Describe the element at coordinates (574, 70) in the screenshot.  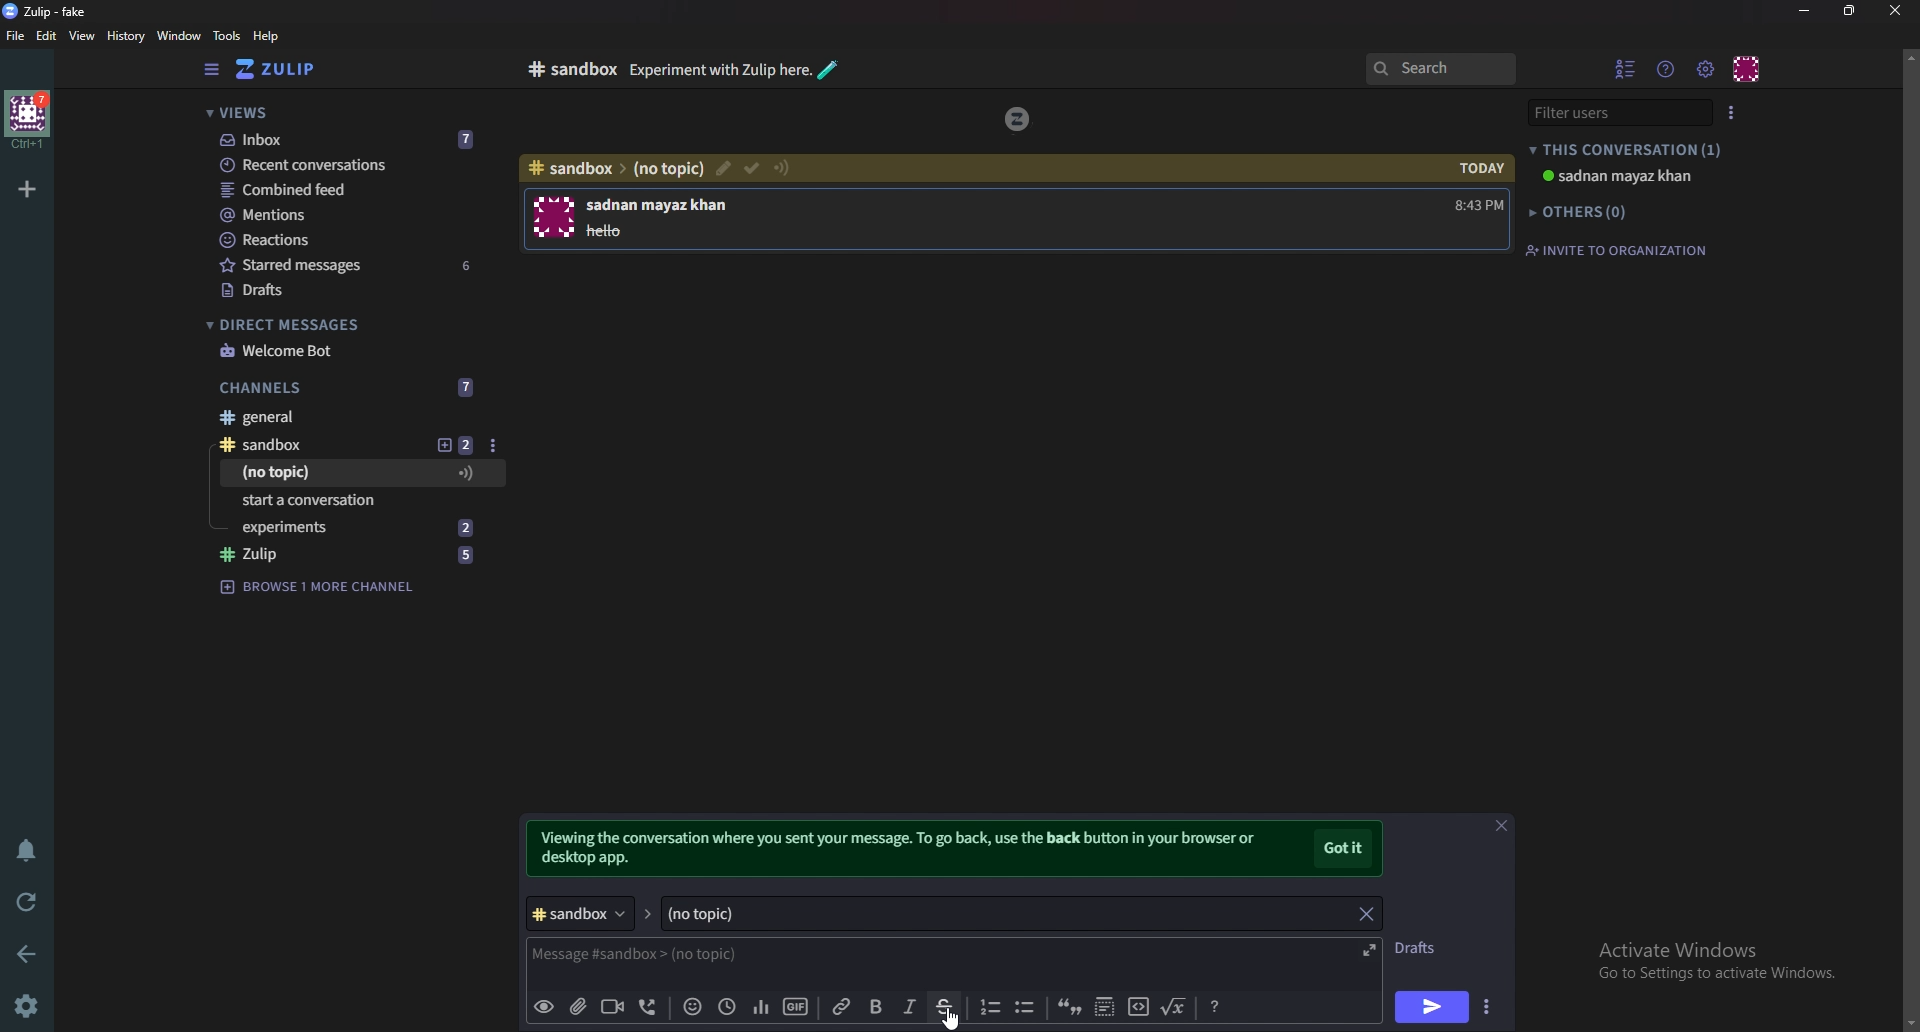
I see `# sandbox` at that location.